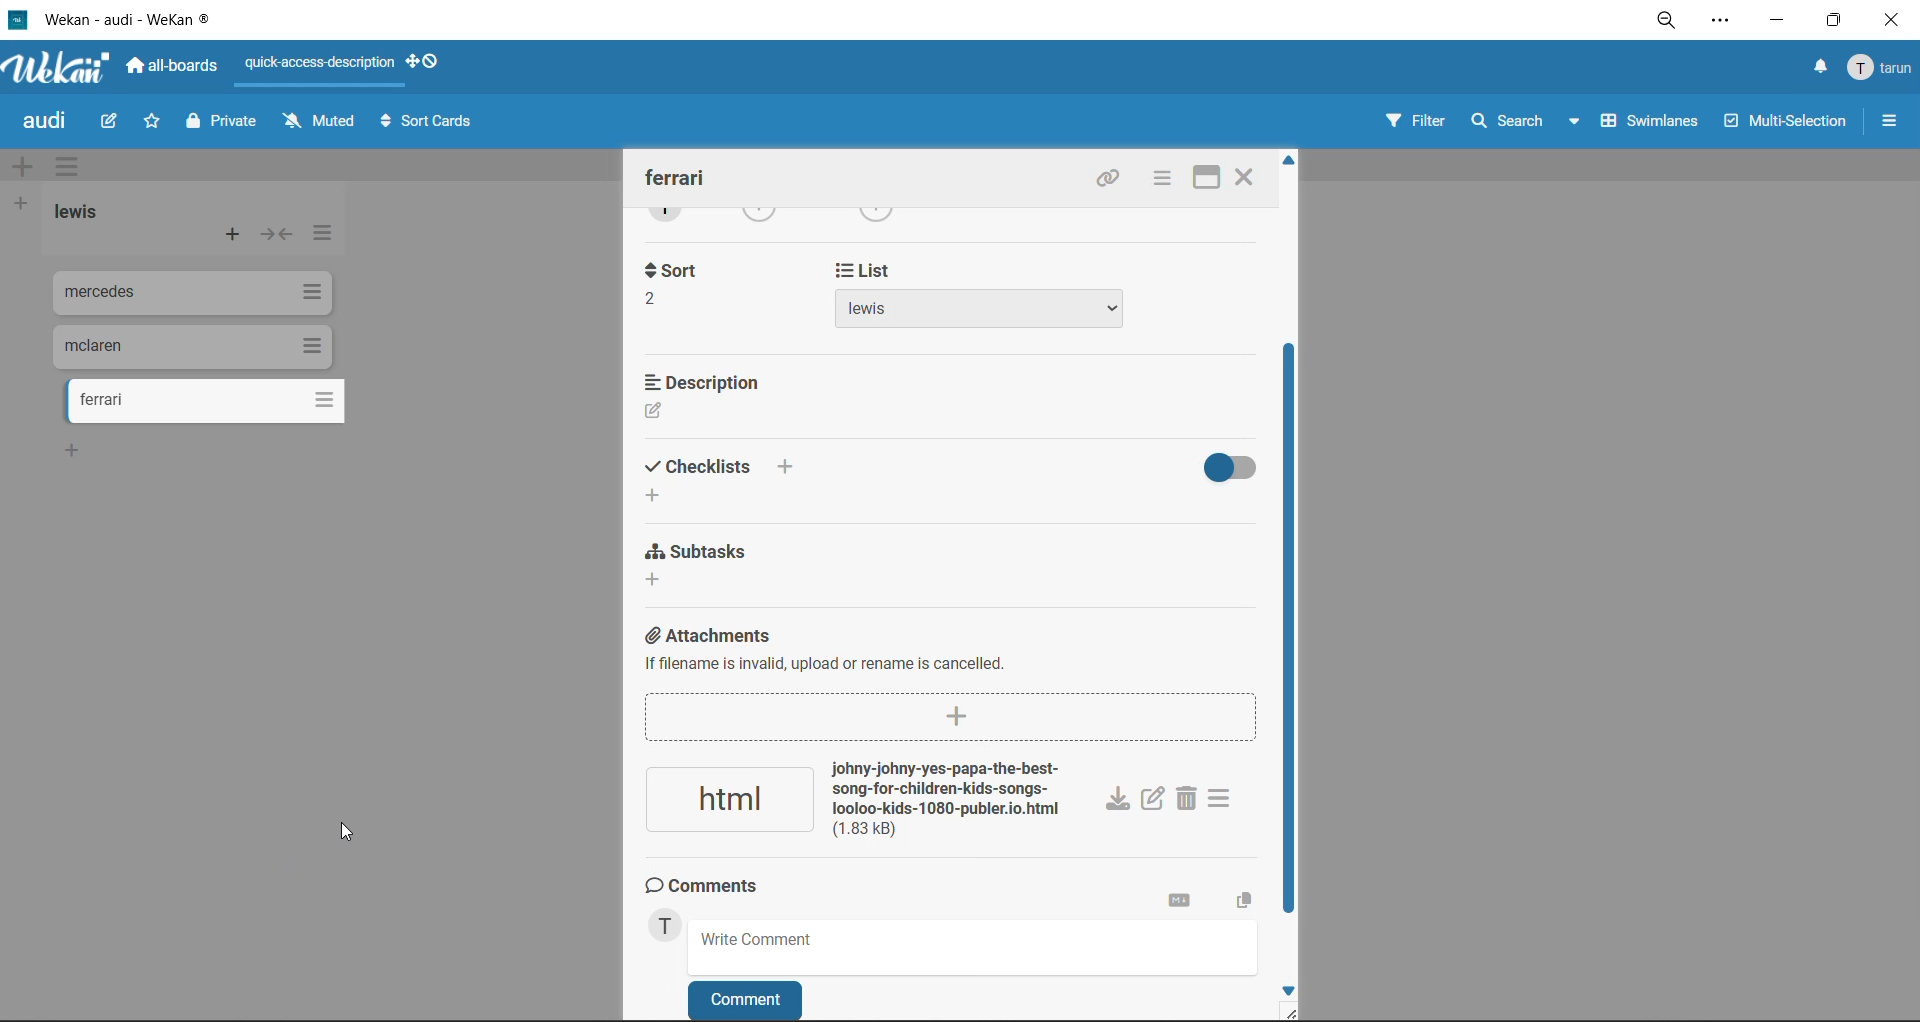  Describe the element at coordinates (1821, 67) in the screenshot. I see `notifications` at that location.